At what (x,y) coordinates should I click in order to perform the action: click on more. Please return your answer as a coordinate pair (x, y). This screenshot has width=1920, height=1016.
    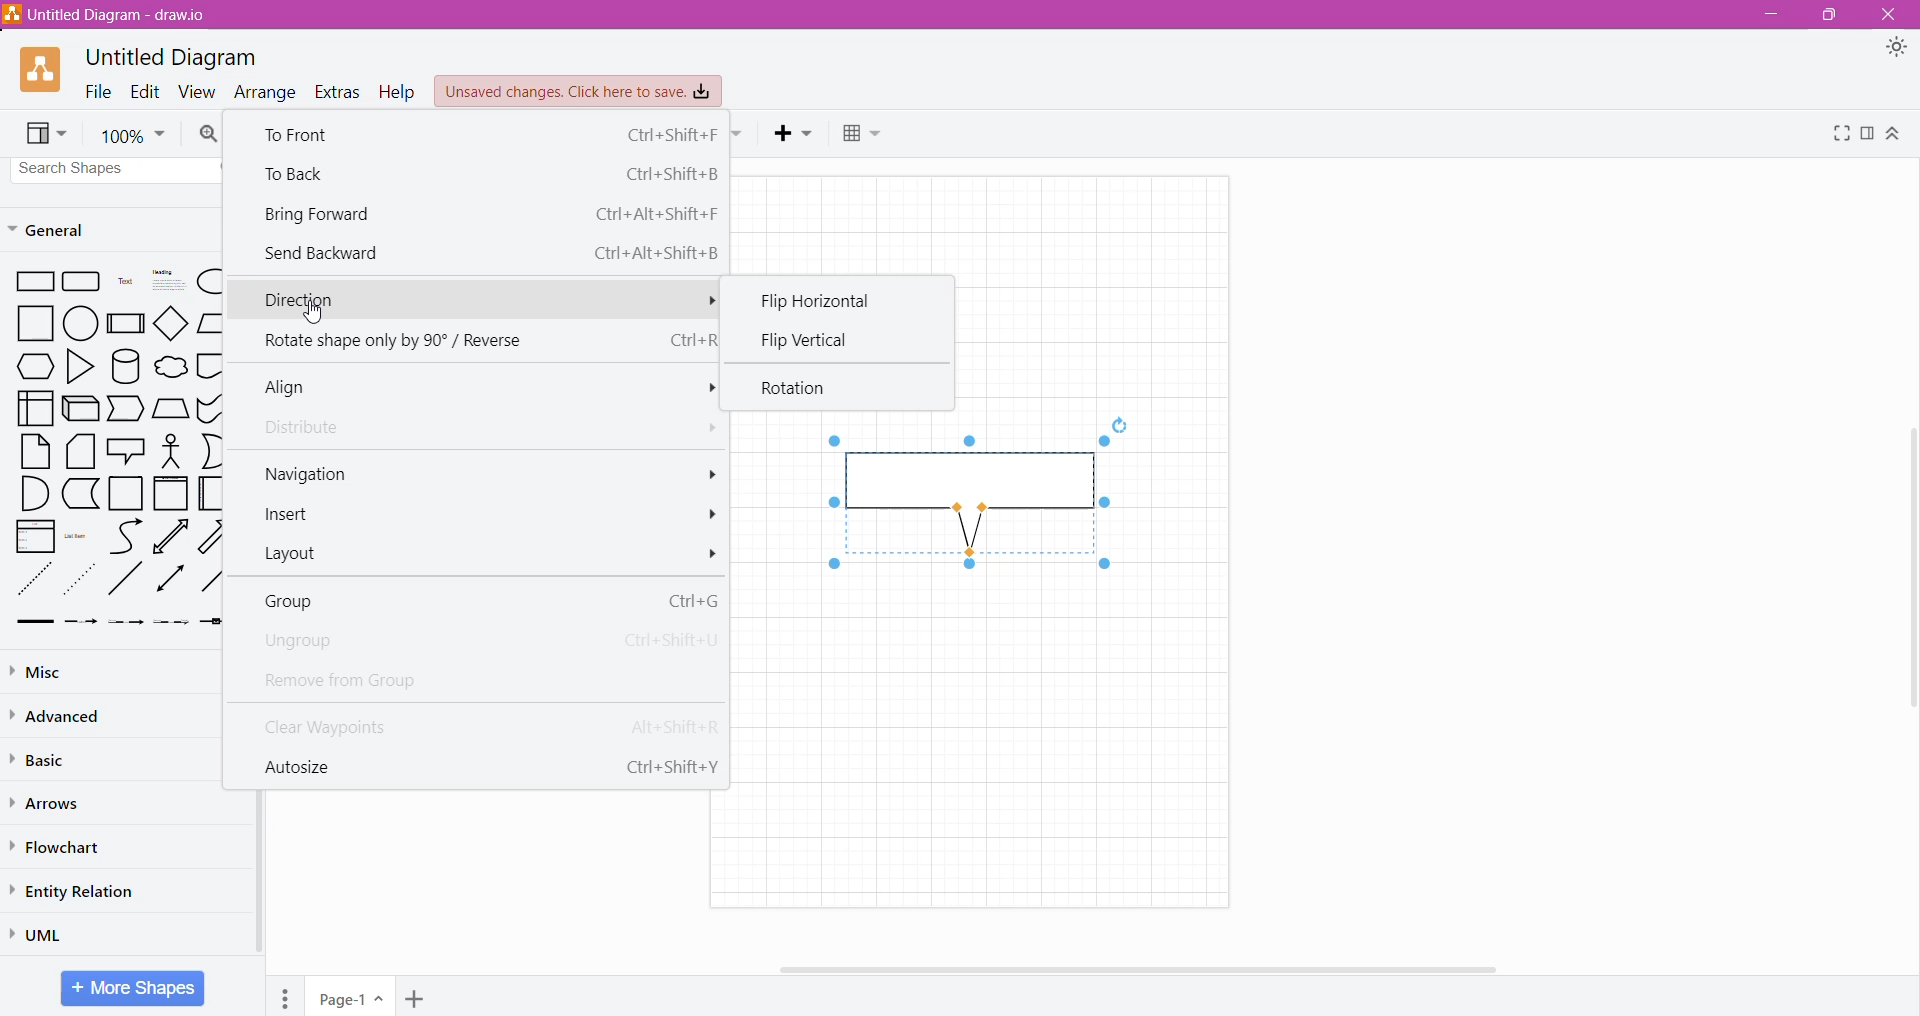
    Looking at the image, I should click on (714, 554).